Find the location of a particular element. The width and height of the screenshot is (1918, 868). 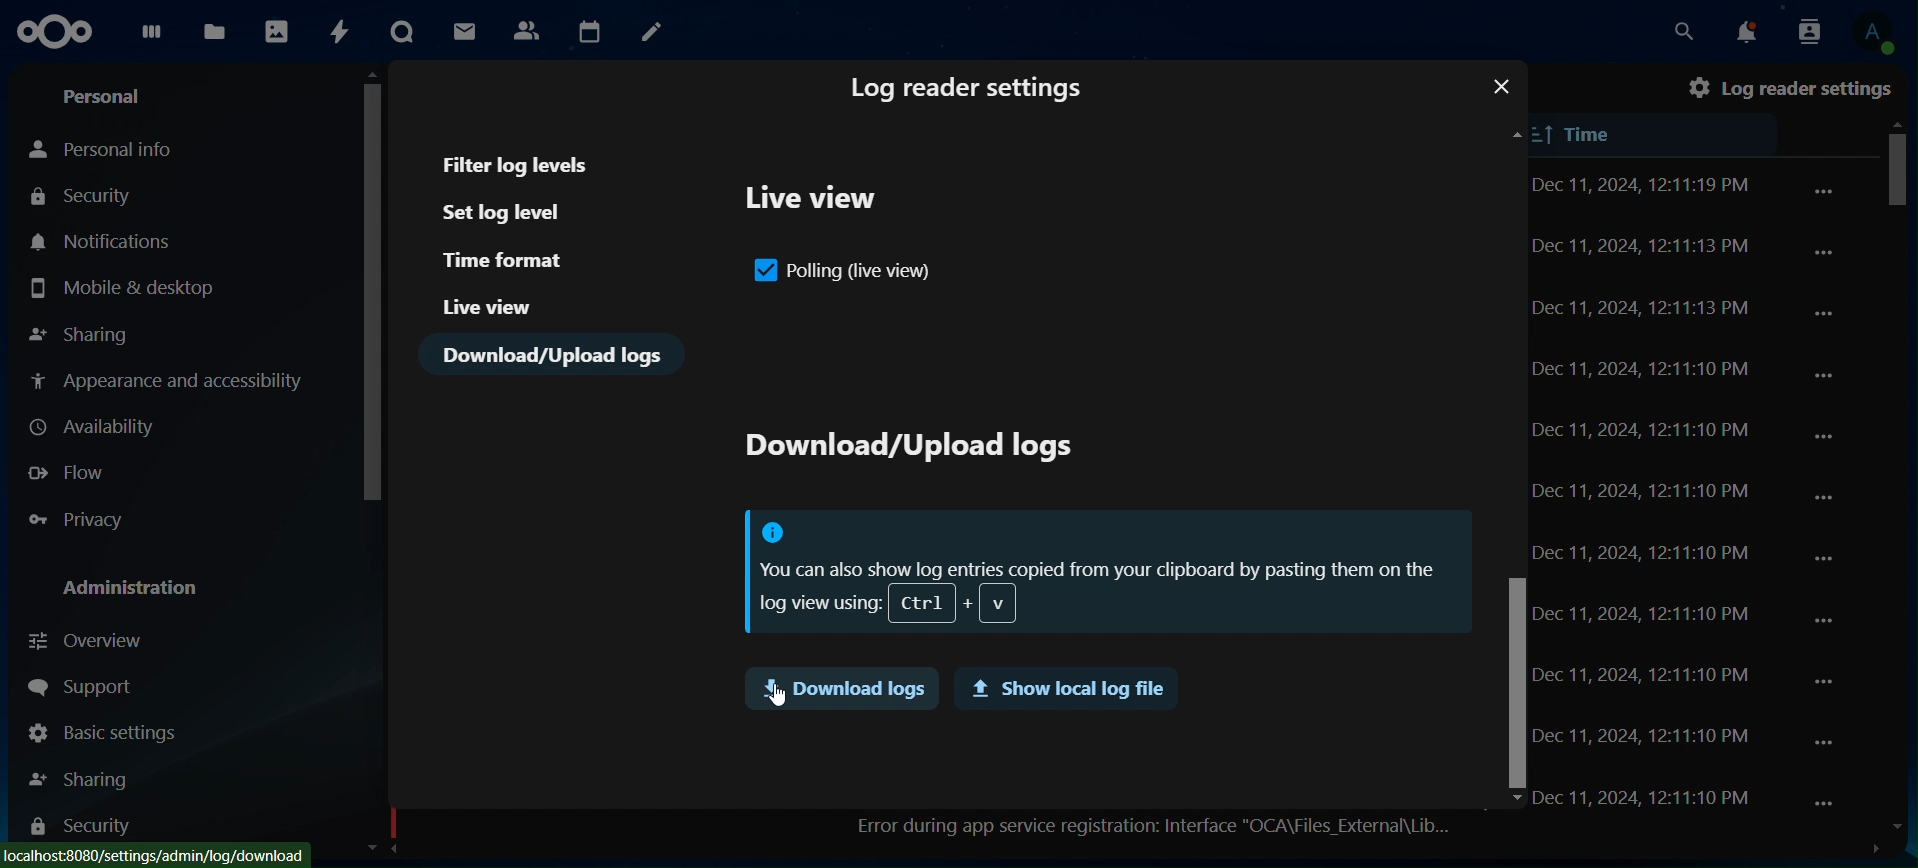

text is located at coordinates (906, 450).